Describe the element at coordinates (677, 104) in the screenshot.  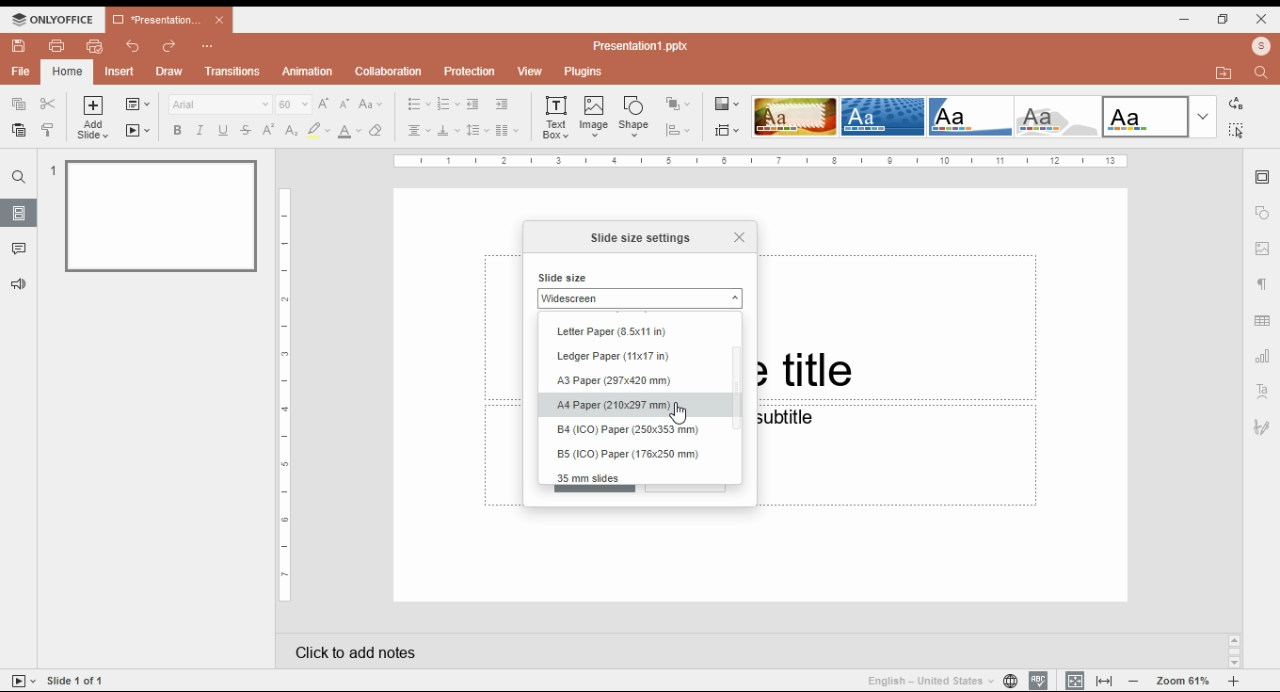
I see `arrange shape` at that location.